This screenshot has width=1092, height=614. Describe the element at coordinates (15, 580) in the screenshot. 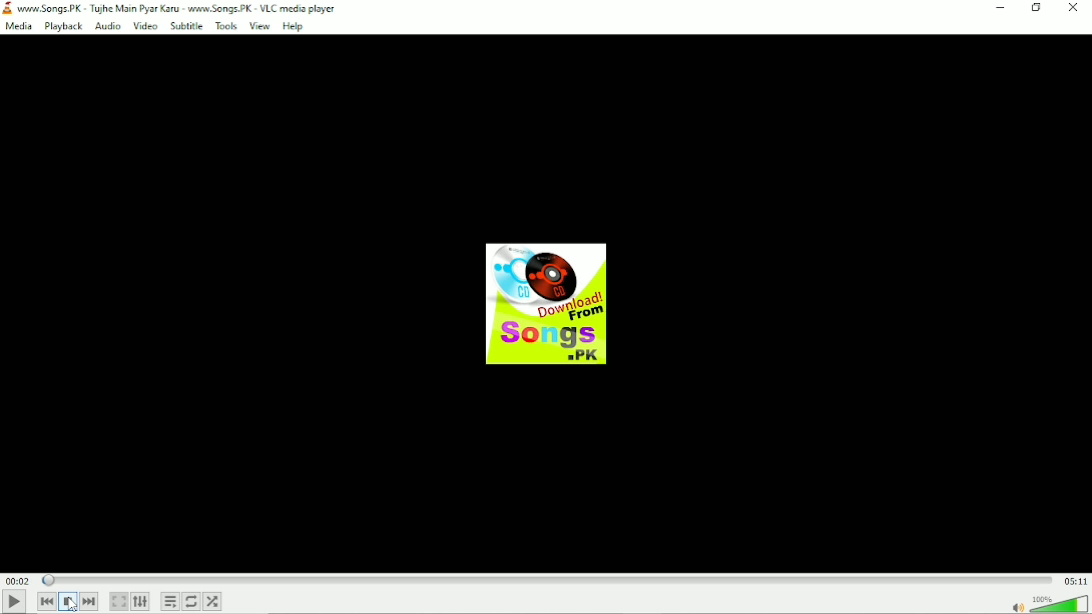

I see `Elapsed time` at that location.